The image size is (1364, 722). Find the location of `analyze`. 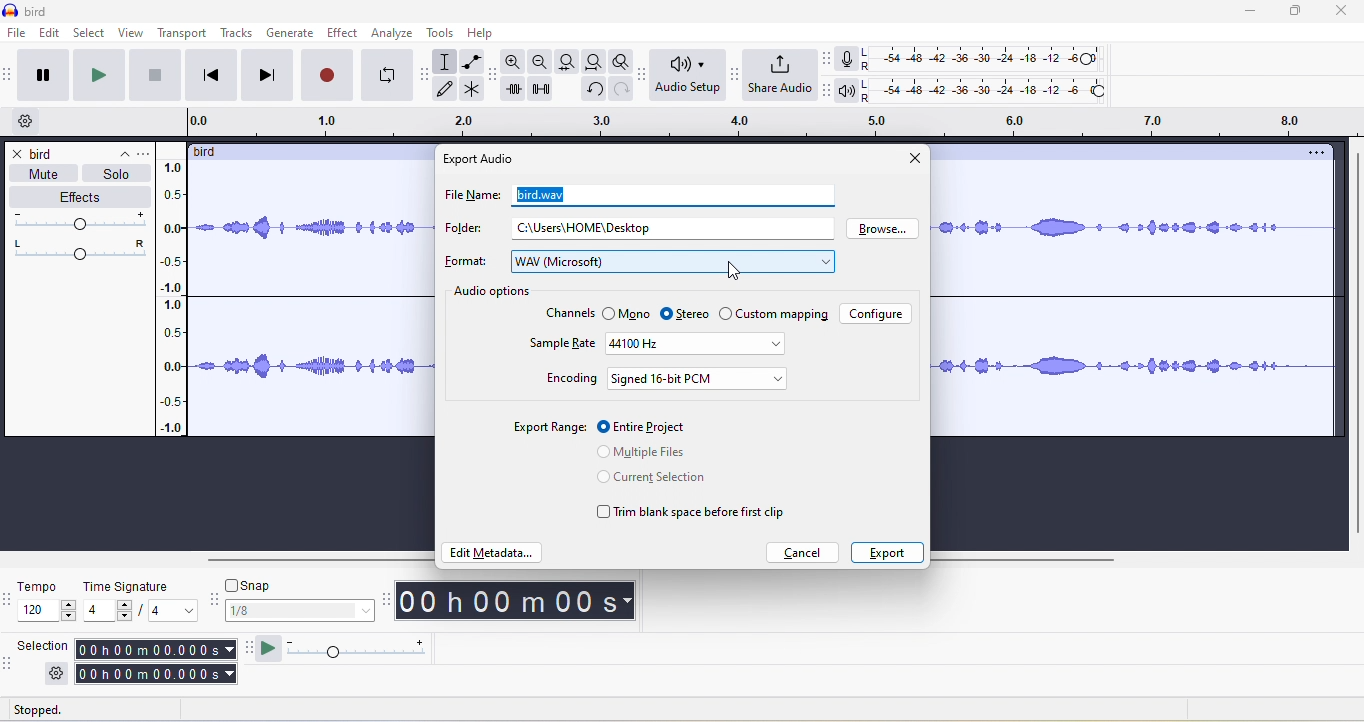

analyze is located at coordinates (393, 33).